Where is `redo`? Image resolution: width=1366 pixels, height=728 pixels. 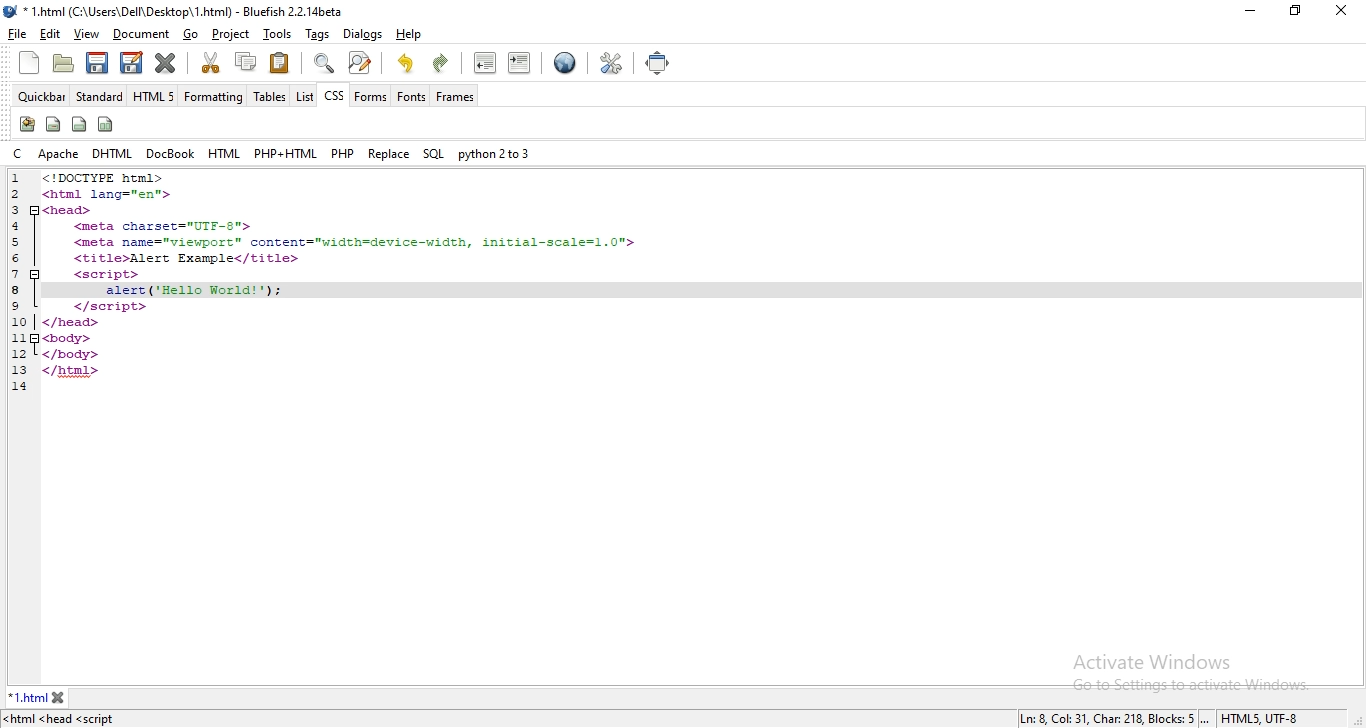
redo is located at coordinates (442, 64).